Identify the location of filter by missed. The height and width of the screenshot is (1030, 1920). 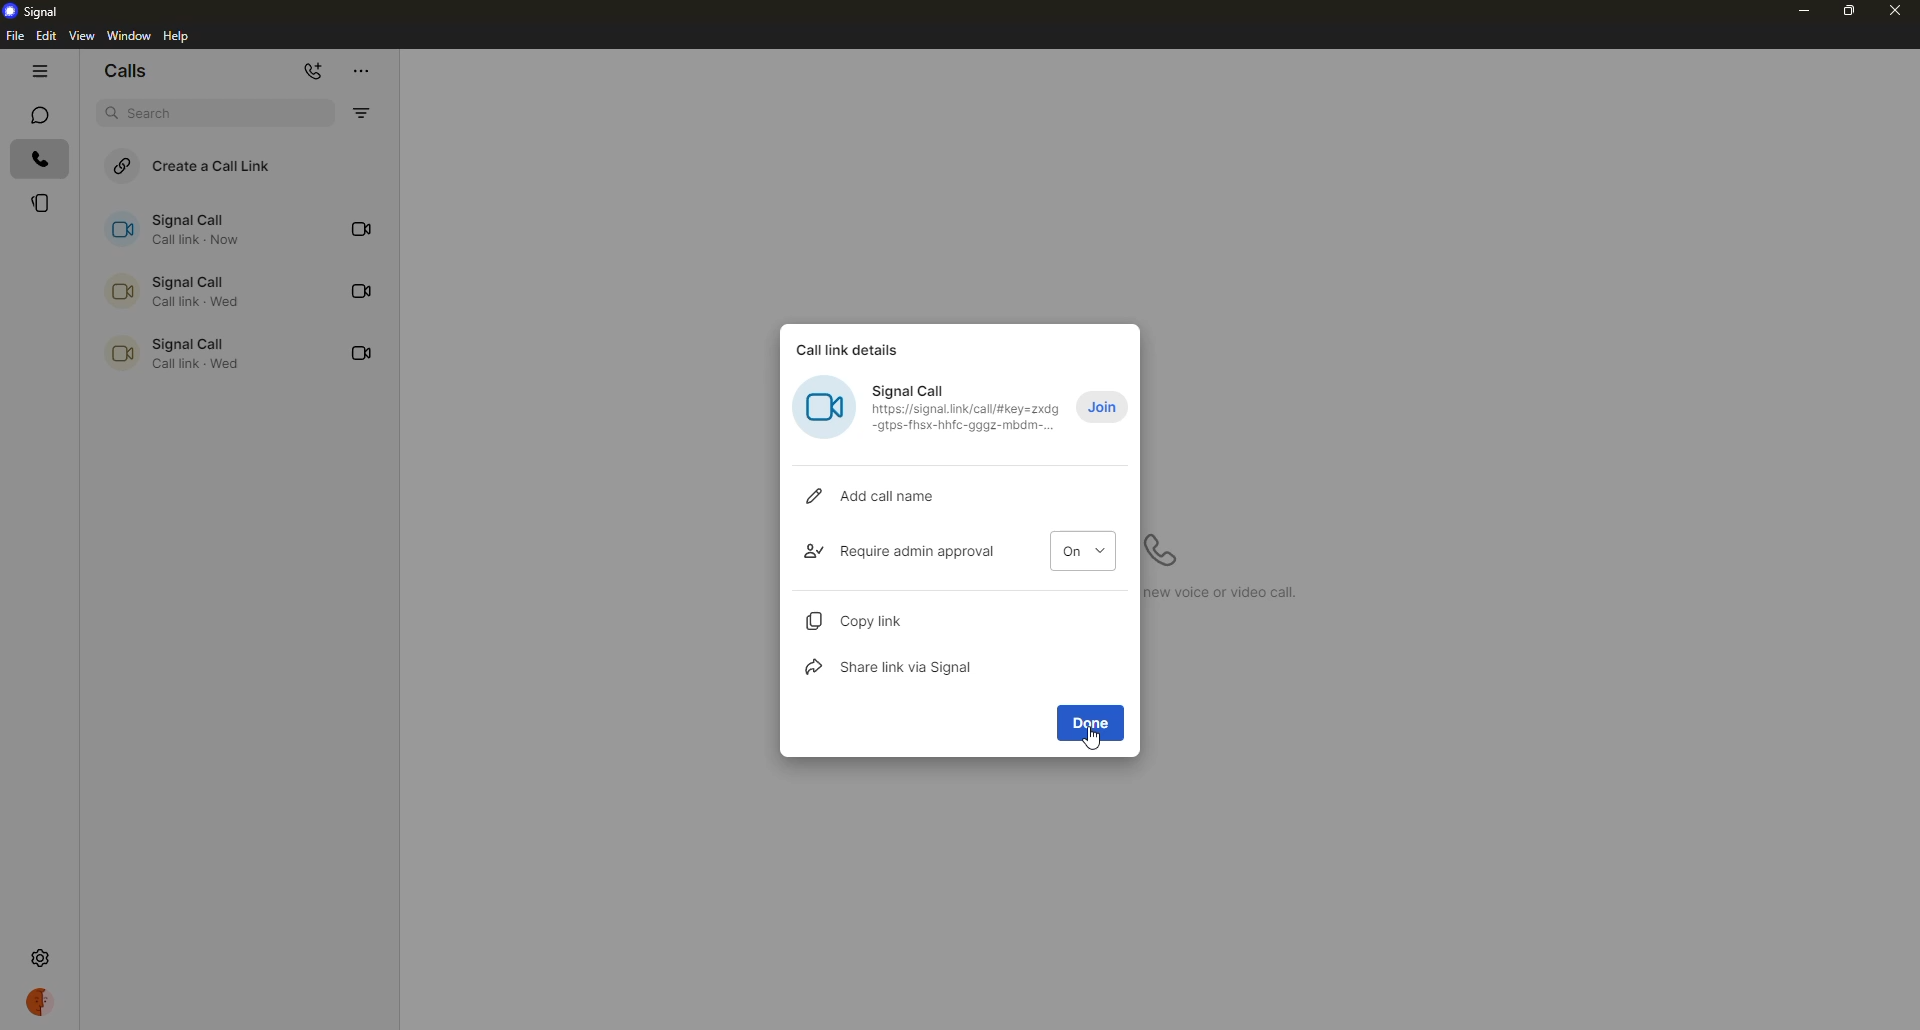
(361, 113).